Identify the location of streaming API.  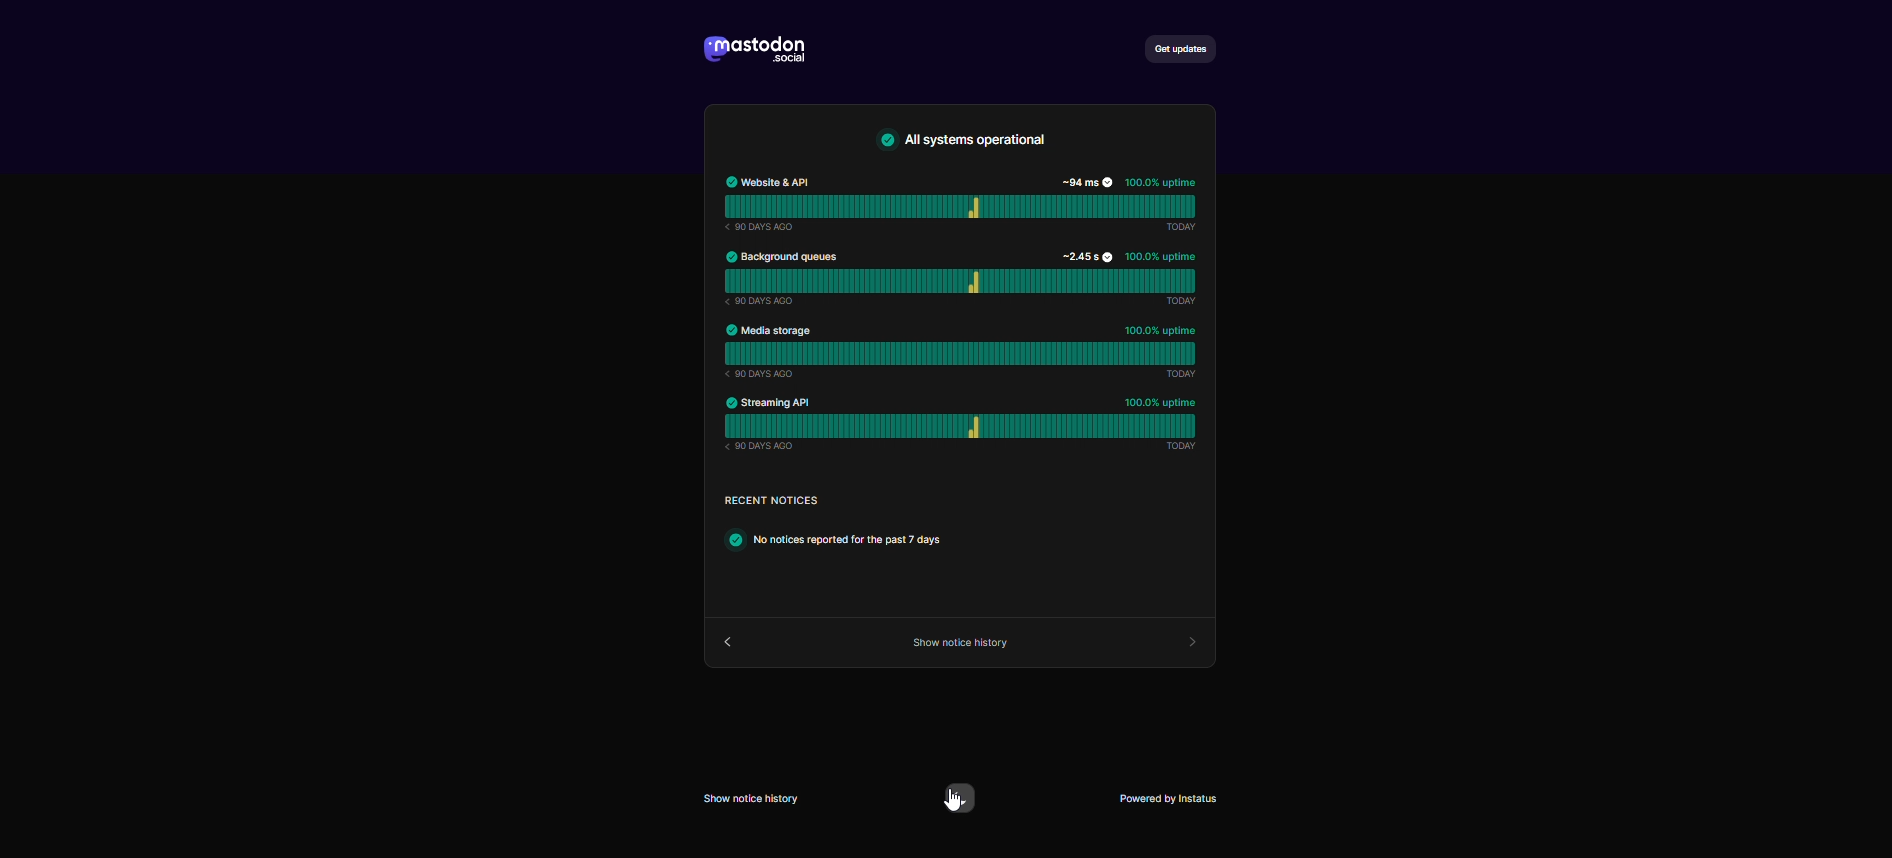
(966, 421).